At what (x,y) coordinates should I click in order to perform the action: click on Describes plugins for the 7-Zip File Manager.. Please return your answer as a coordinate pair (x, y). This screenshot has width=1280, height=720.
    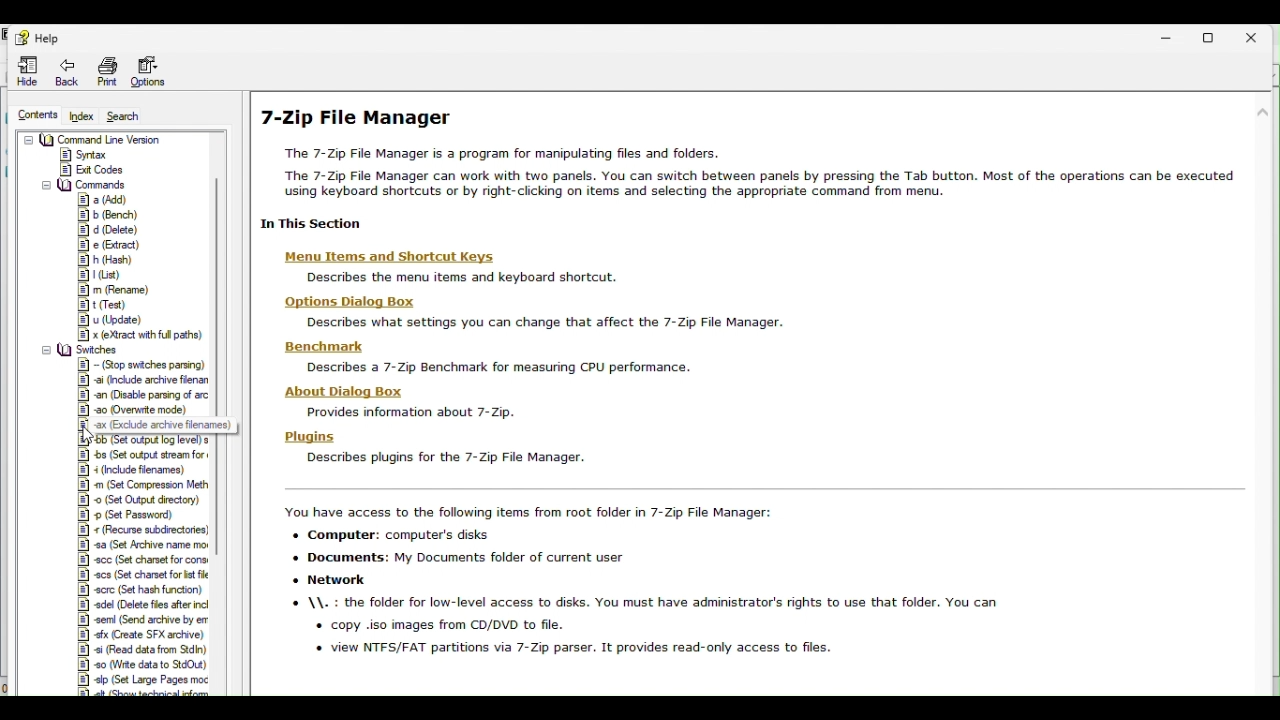
    Looking at the image, I should click on (447, 457).